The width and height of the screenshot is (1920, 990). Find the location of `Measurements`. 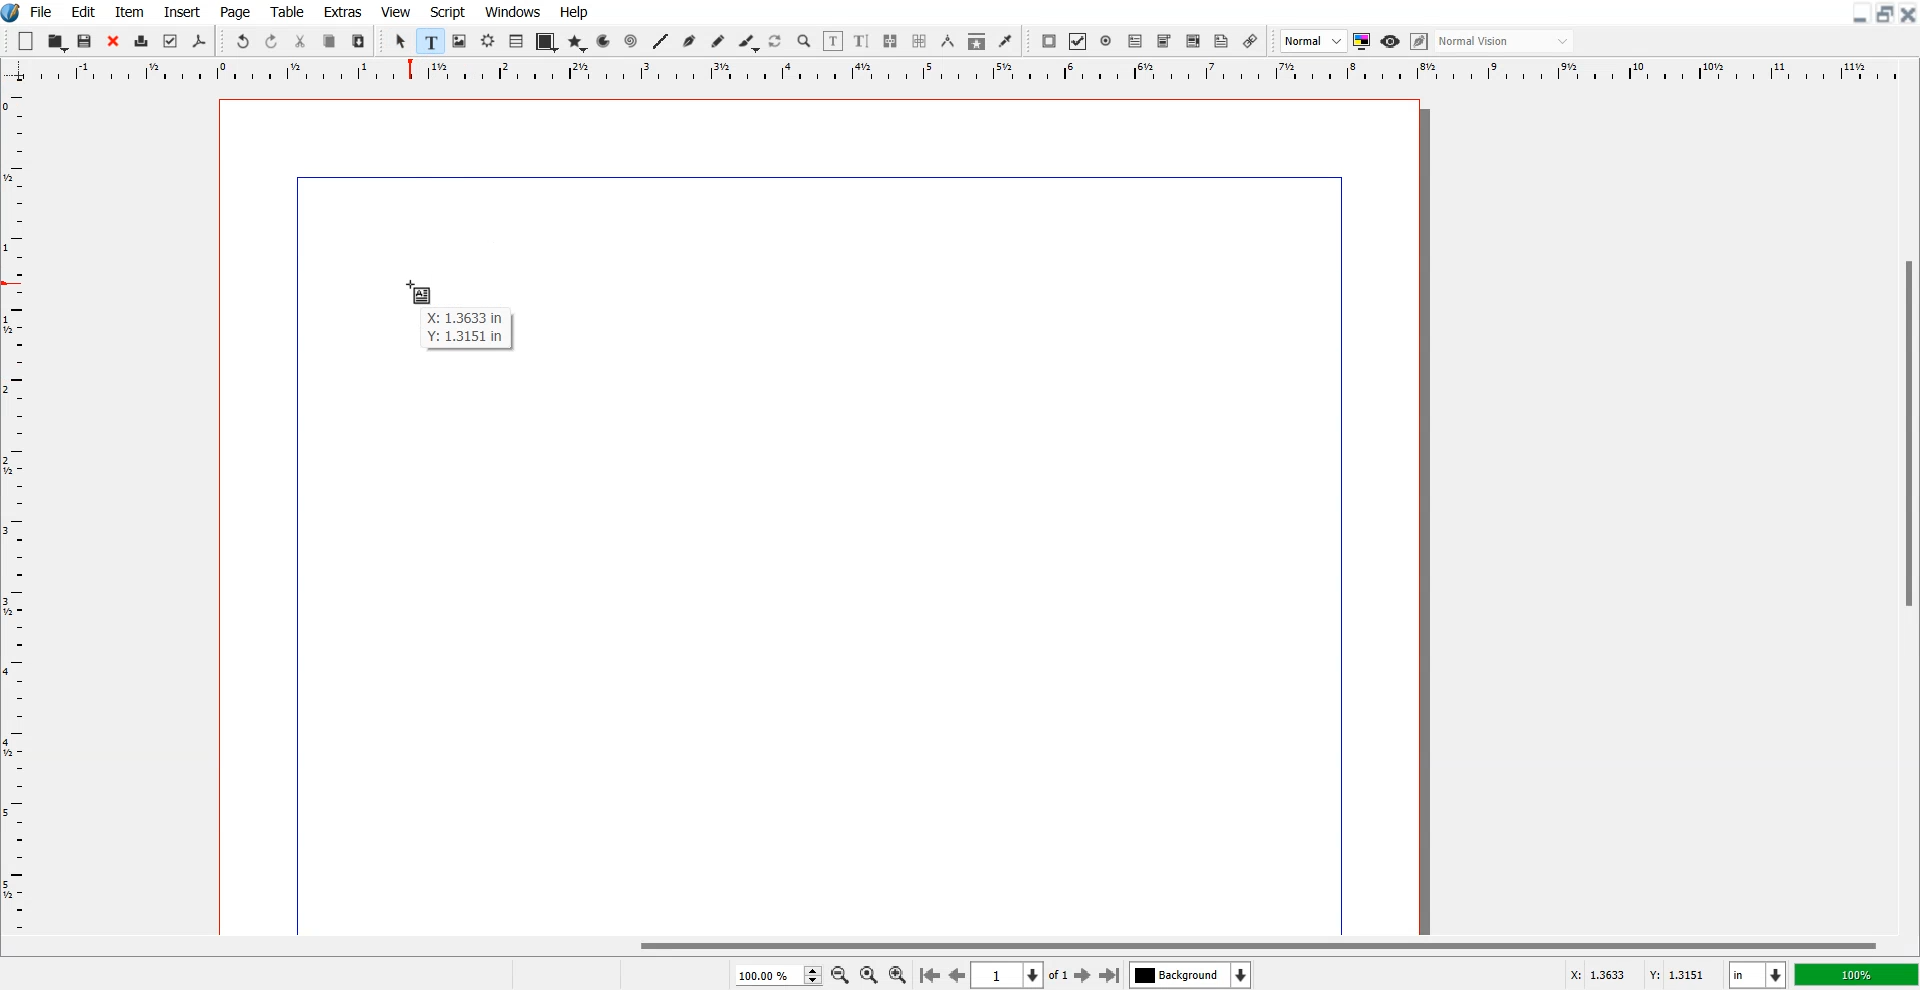

Measurements is located at coordinates (949, 41).